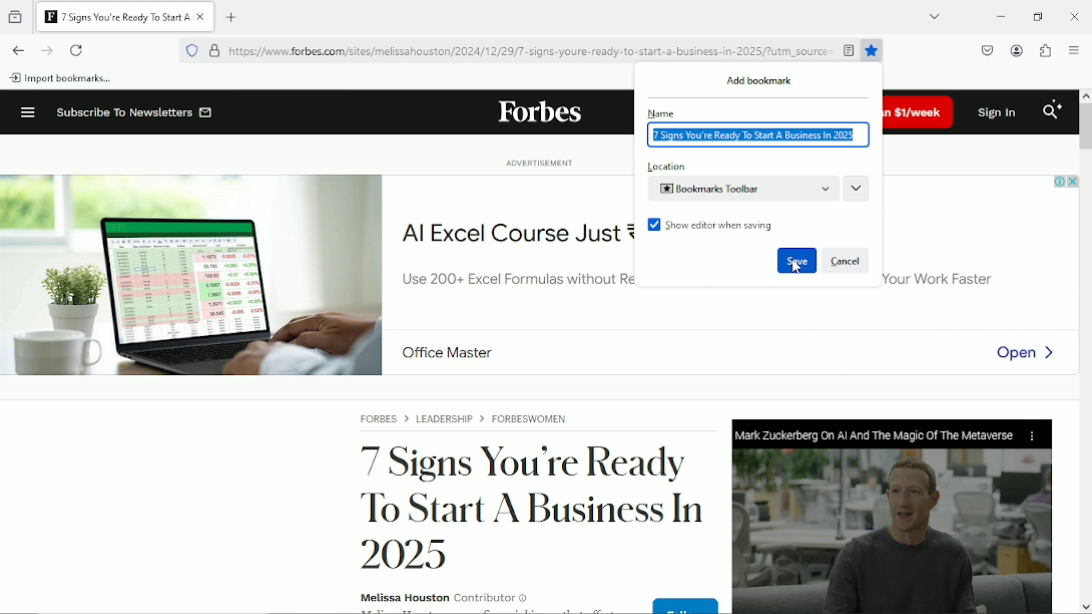  Describe the element at coordinates (1073, 49) in the screenshot. I see `open application menu` at that location.